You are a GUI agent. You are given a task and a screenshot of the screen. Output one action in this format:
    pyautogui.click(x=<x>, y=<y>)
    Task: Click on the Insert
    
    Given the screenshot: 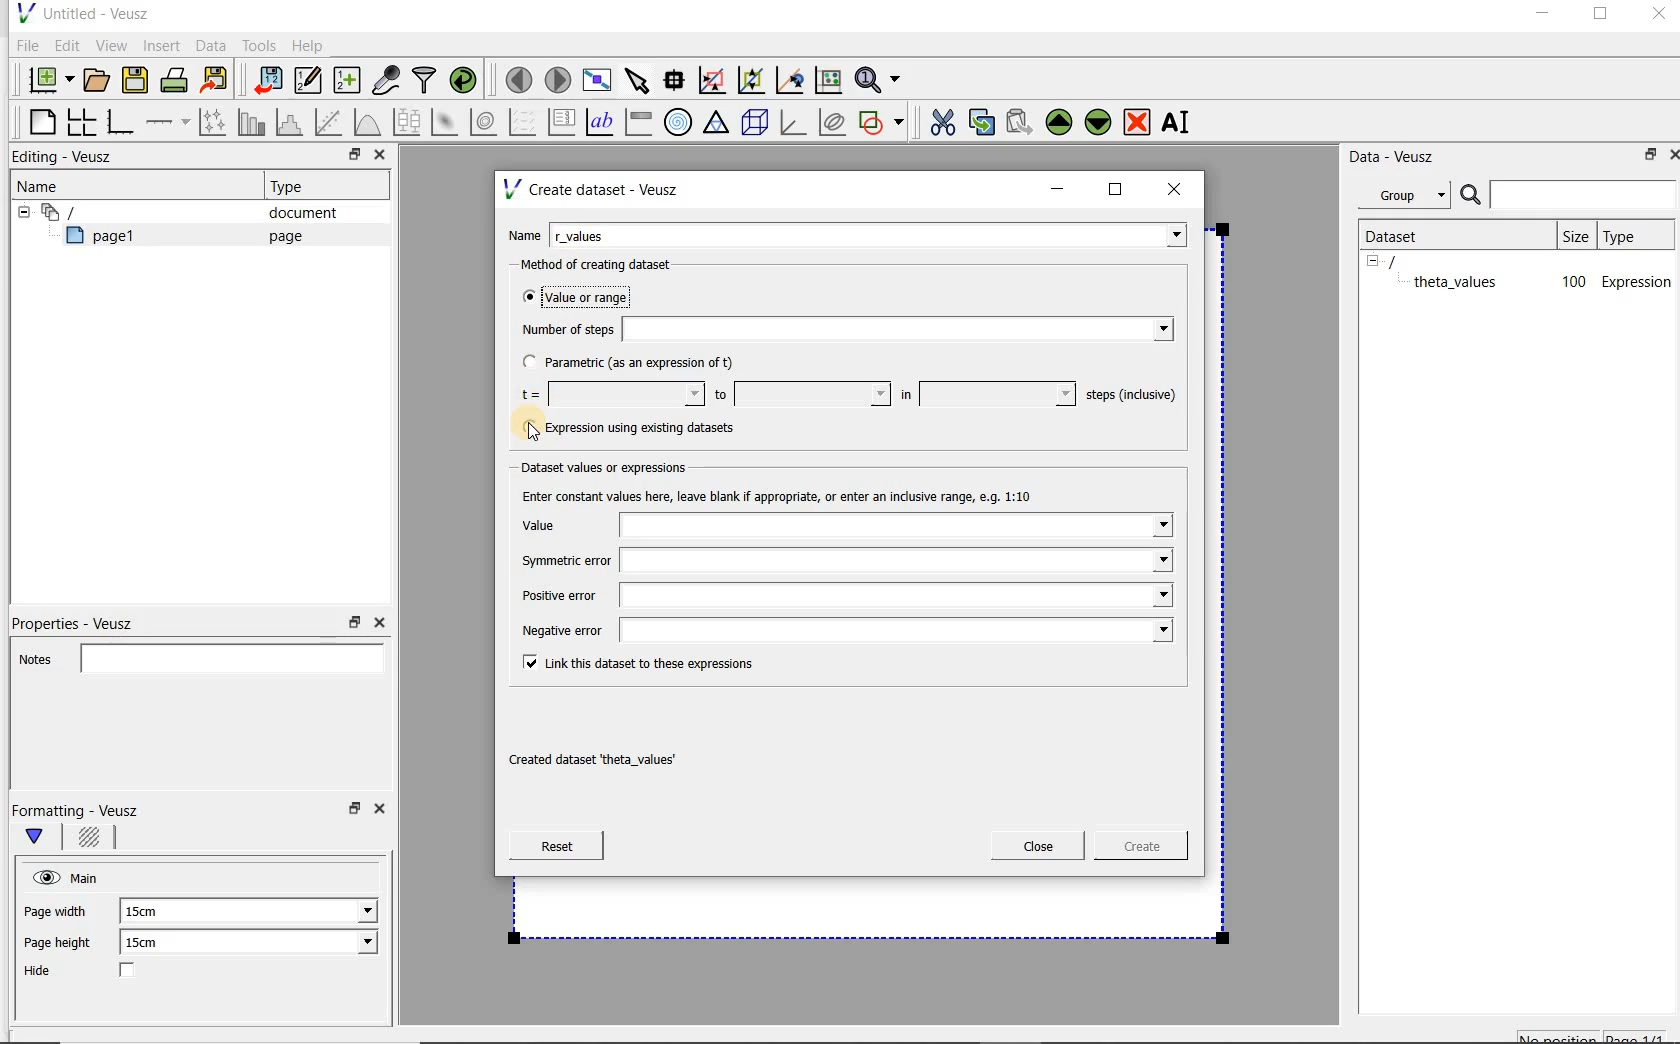 What is the action you would take?
    pyautogui.click(x=164, y=45)
    